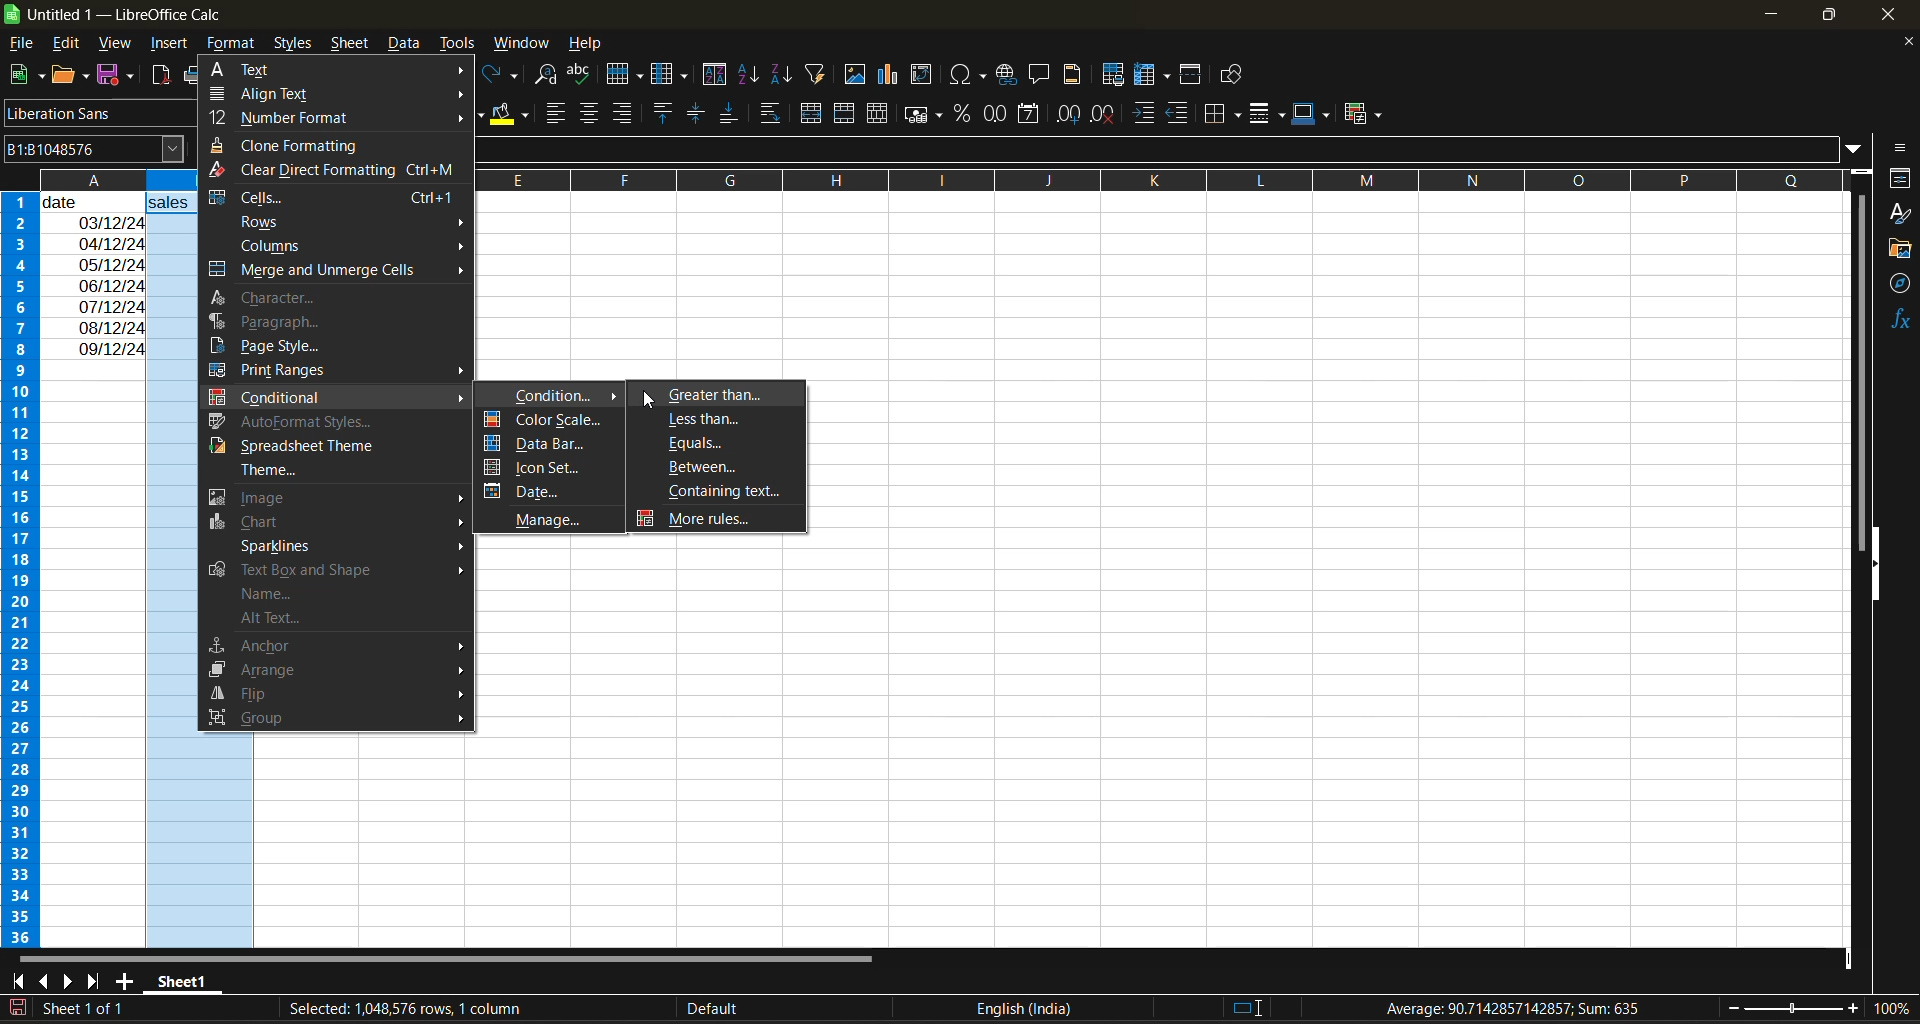  Describe the element at coordinates (922, 74) in the screenshot. I see `insert or edit pivot table` at that location.